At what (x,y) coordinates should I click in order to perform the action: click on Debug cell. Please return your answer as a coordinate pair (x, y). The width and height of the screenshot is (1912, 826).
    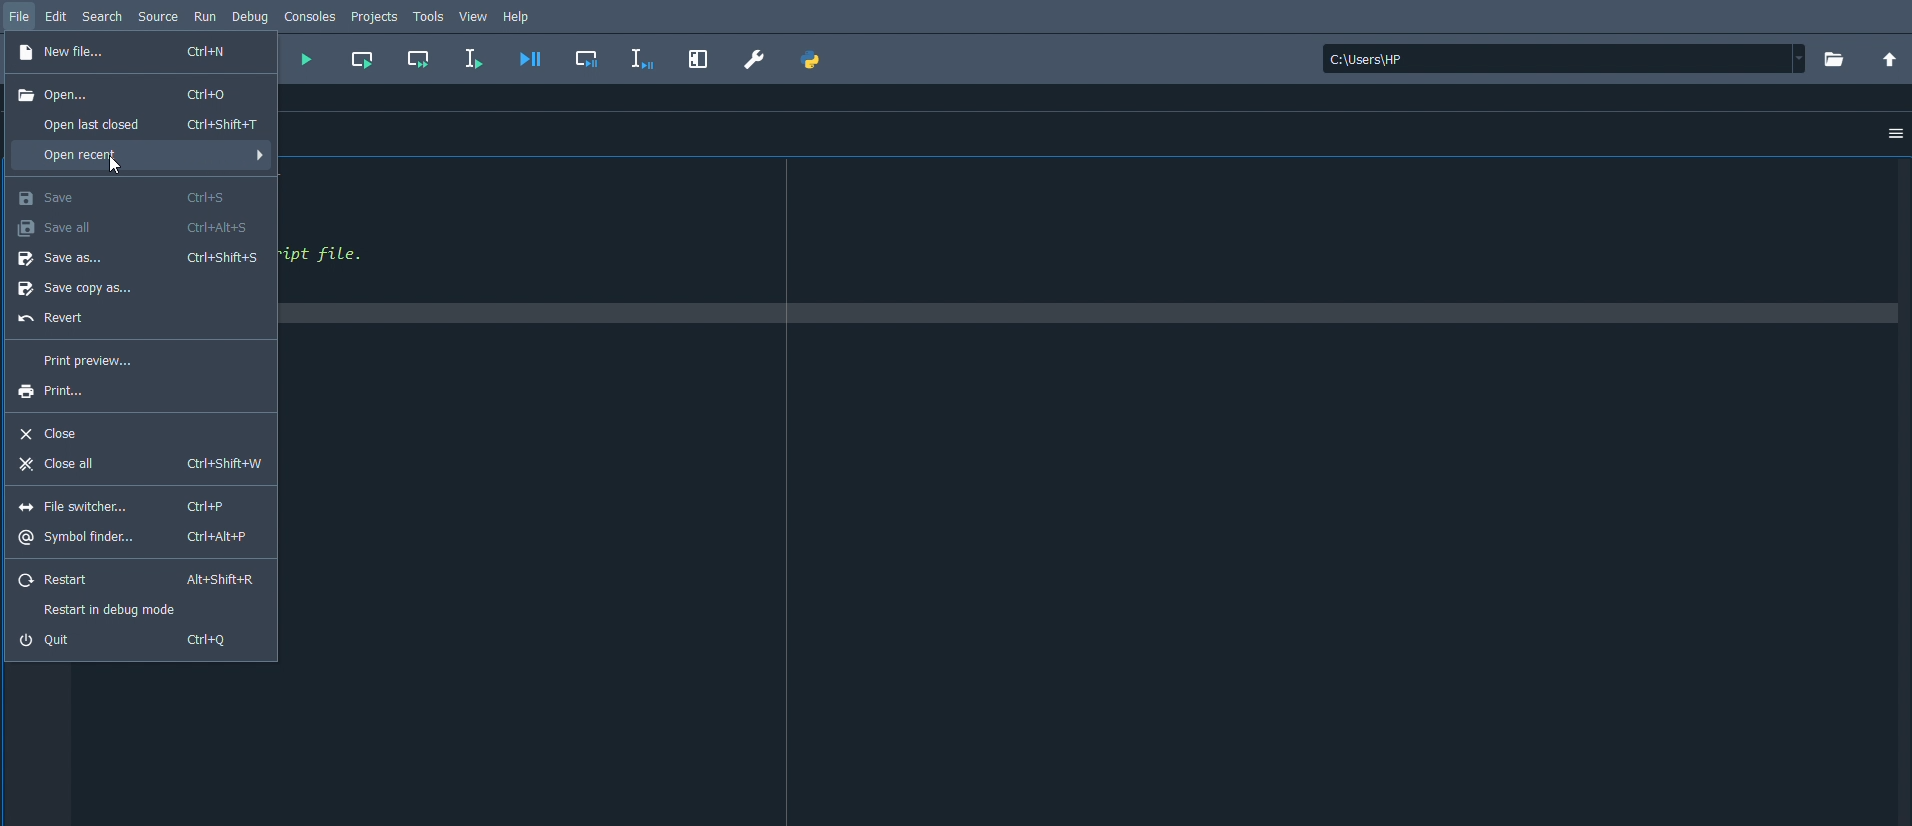
    Looking at the image, I should click on (591, 57).